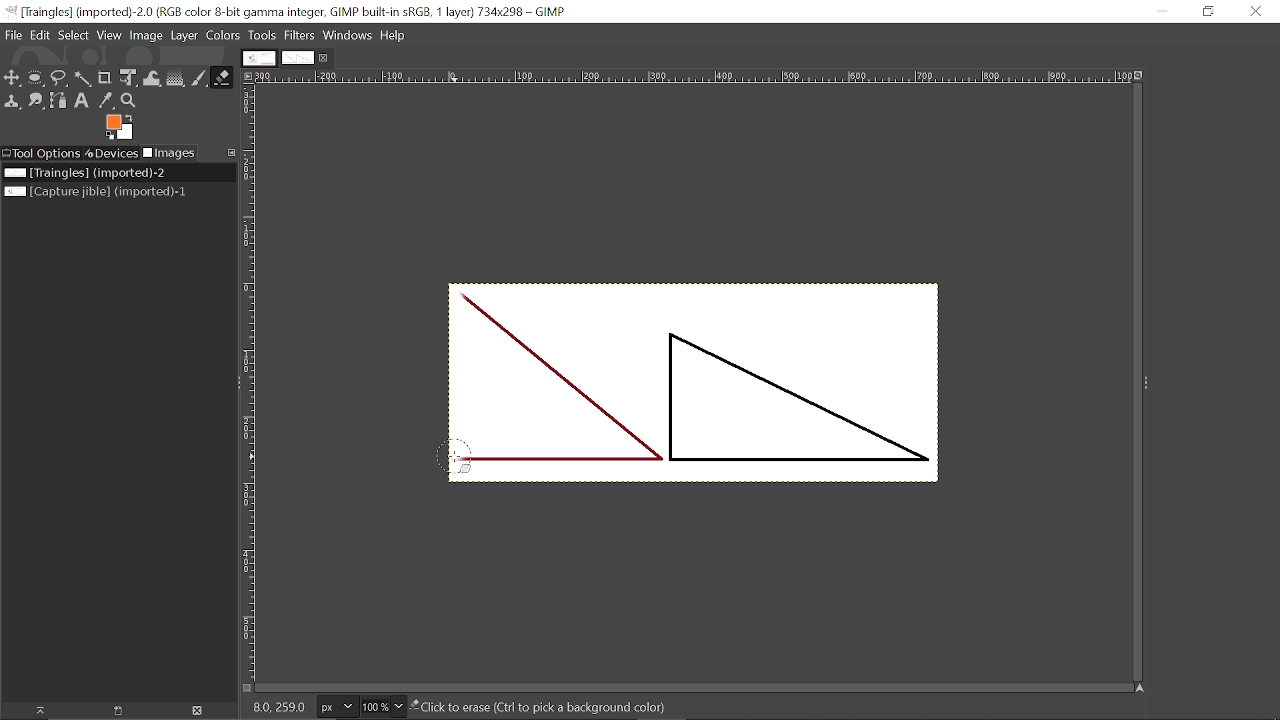 This screenshot has width=1280, height=720. What do you see at coordinates (452, 457) in the screenshot?
I see `Cursor` at bounding box center [452, 457].